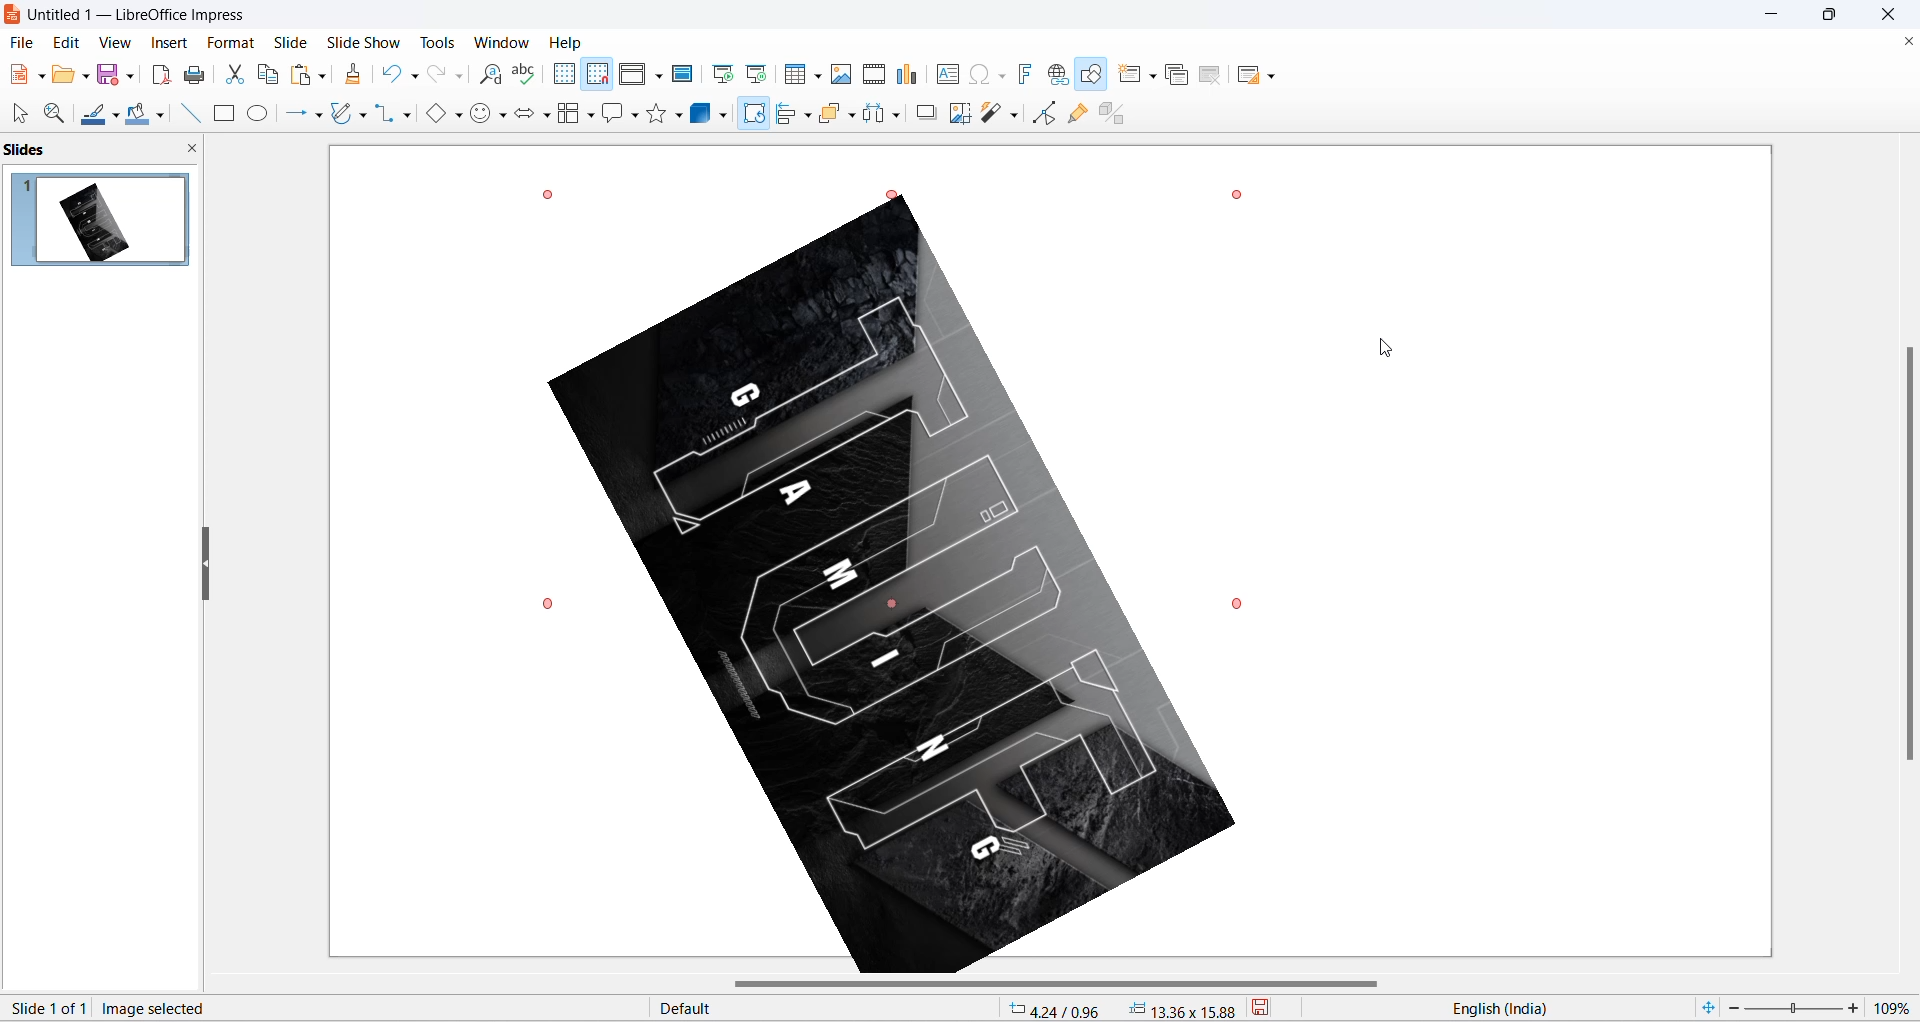 This screenshot has width=1920, height=1022. What do you see at coordinates (106, 150) in the screenshot?
I see `slides and close slide` at bounding box center [106, 150].